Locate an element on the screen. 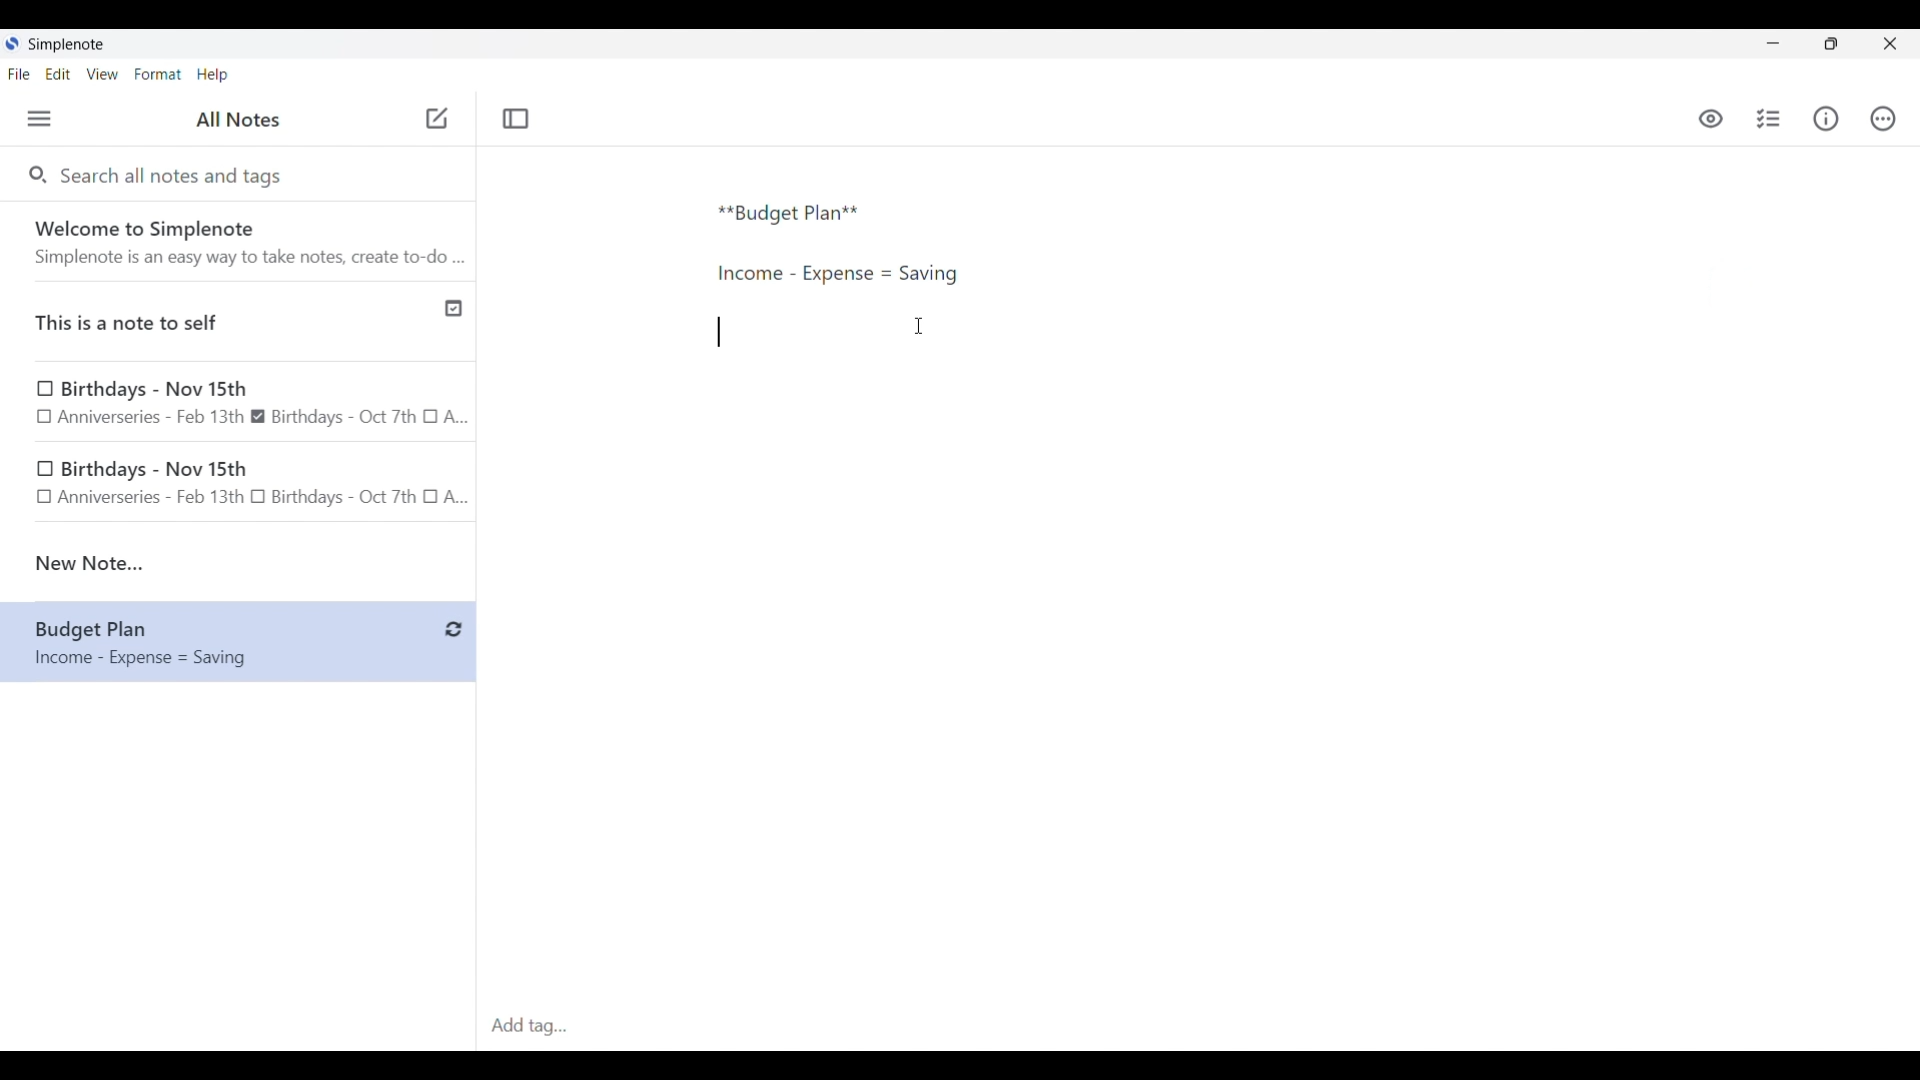 The image size is (1920, 1080). Close interface is located at coordinates (1890, 43).